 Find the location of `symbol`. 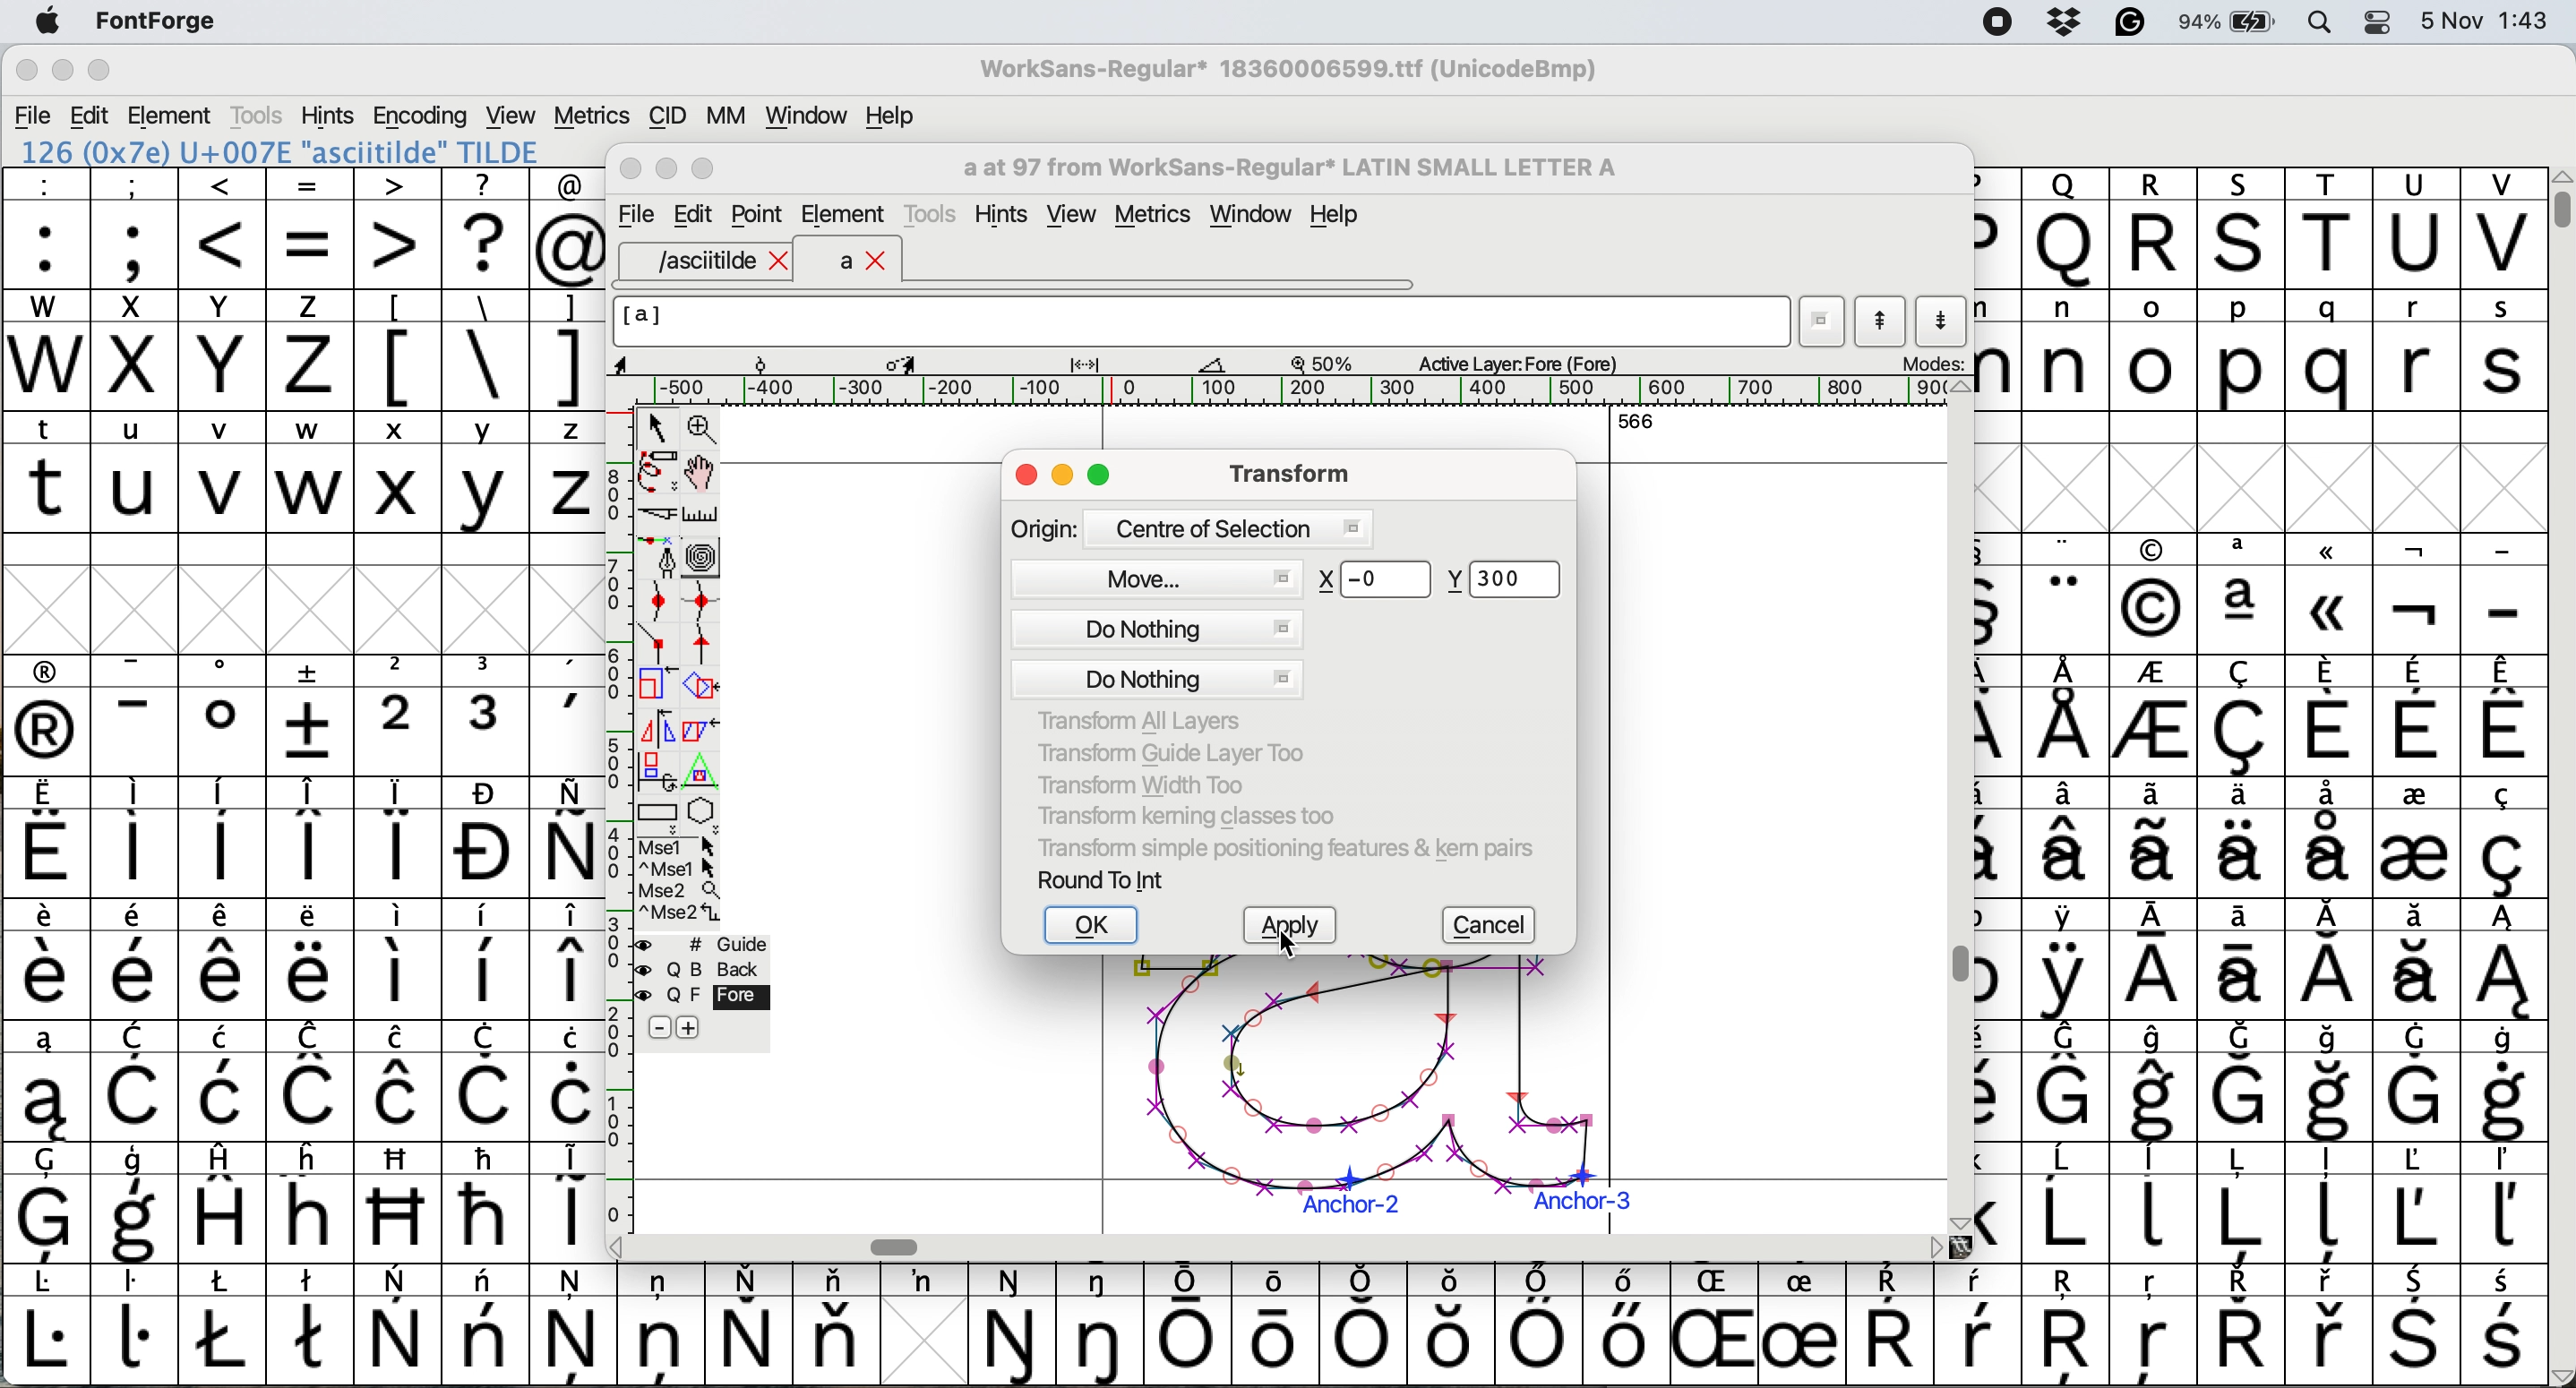

symbol is located at coordinates (571, 1081).